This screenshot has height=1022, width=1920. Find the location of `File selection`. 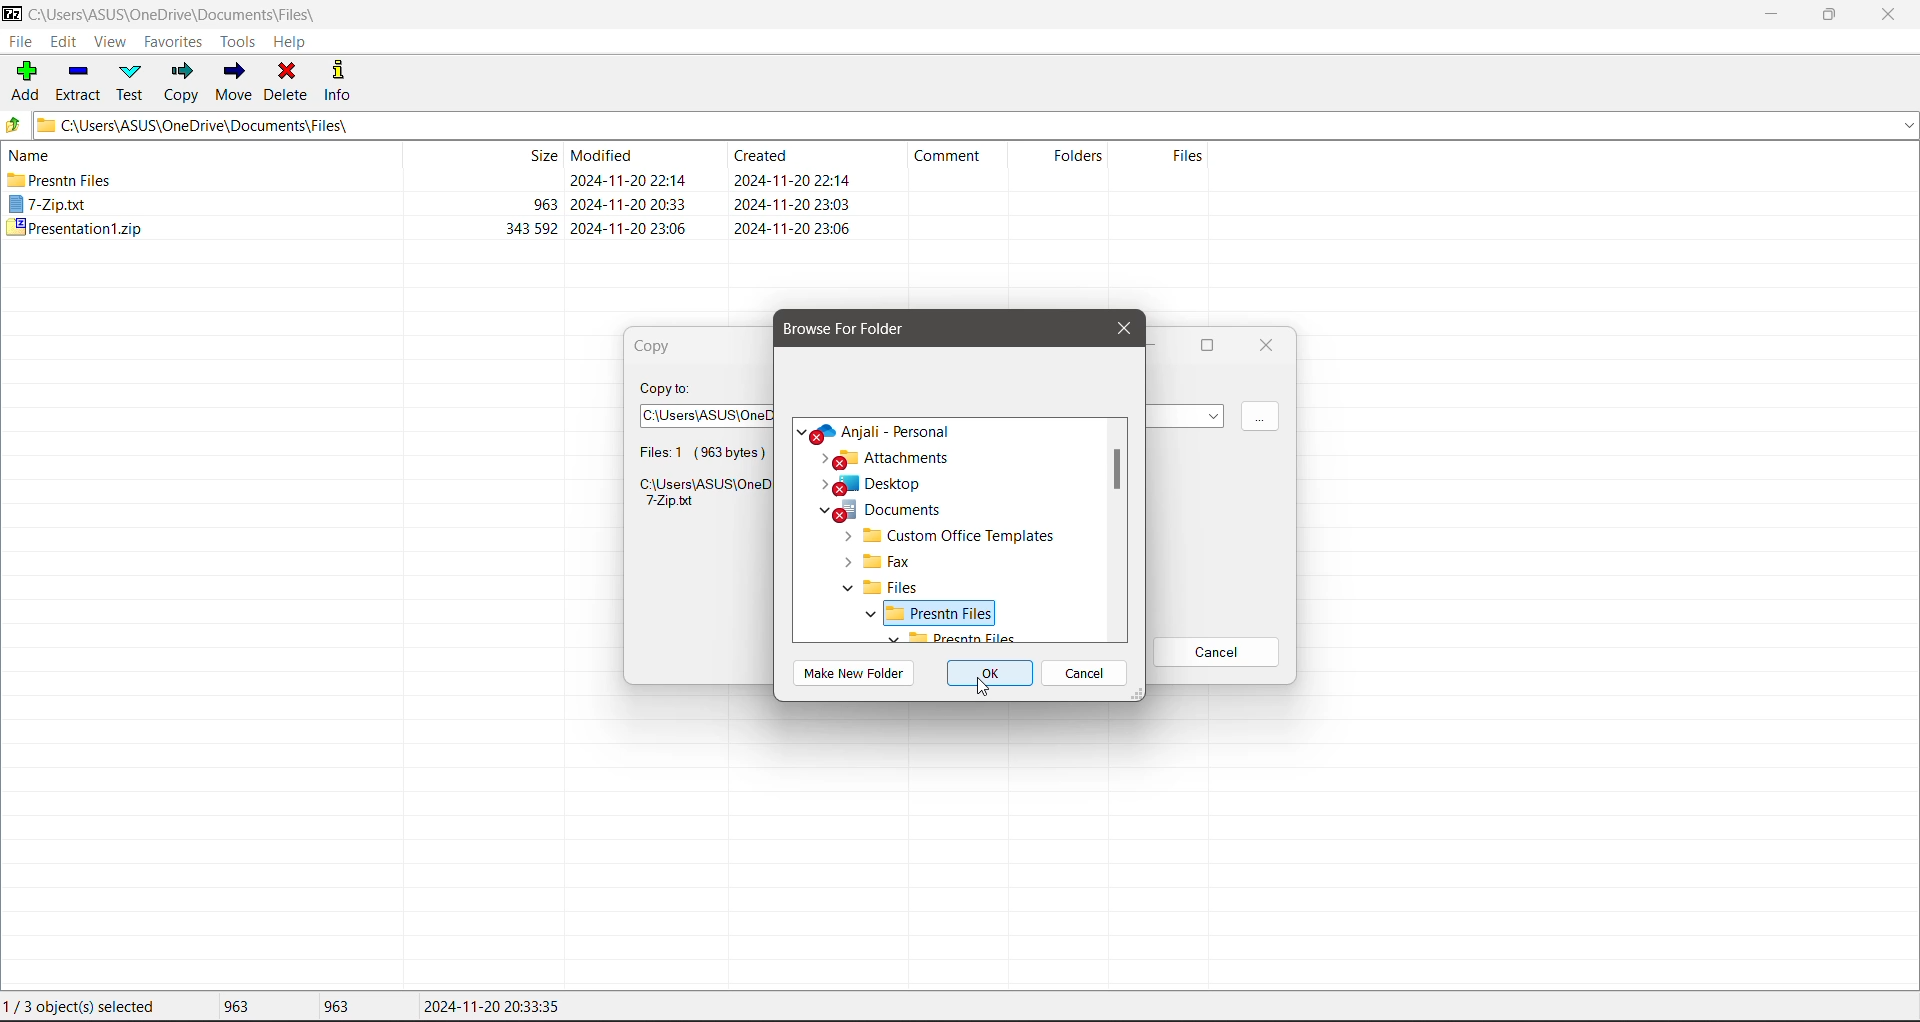

File selection is located at coordinates (697, 450).